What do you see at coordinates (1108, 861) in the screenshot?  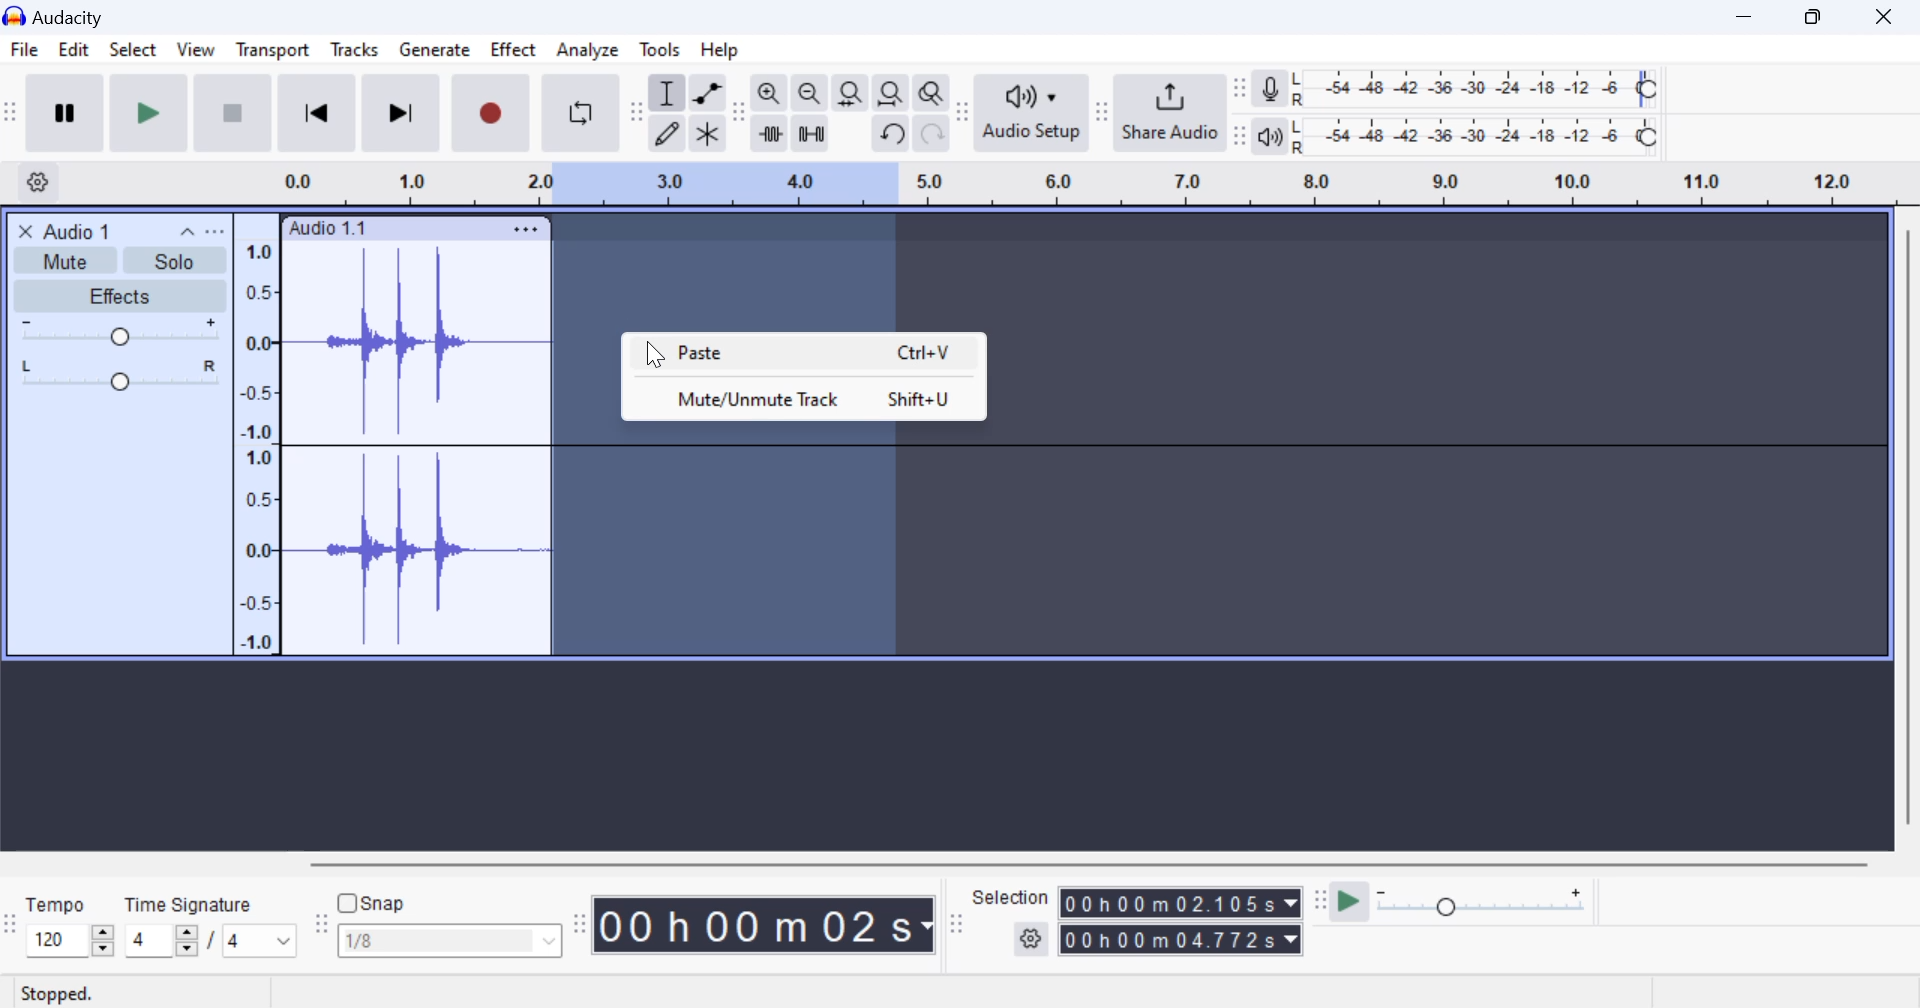 I see `horizontal scrollbar` at bounding box center [1108, 861].